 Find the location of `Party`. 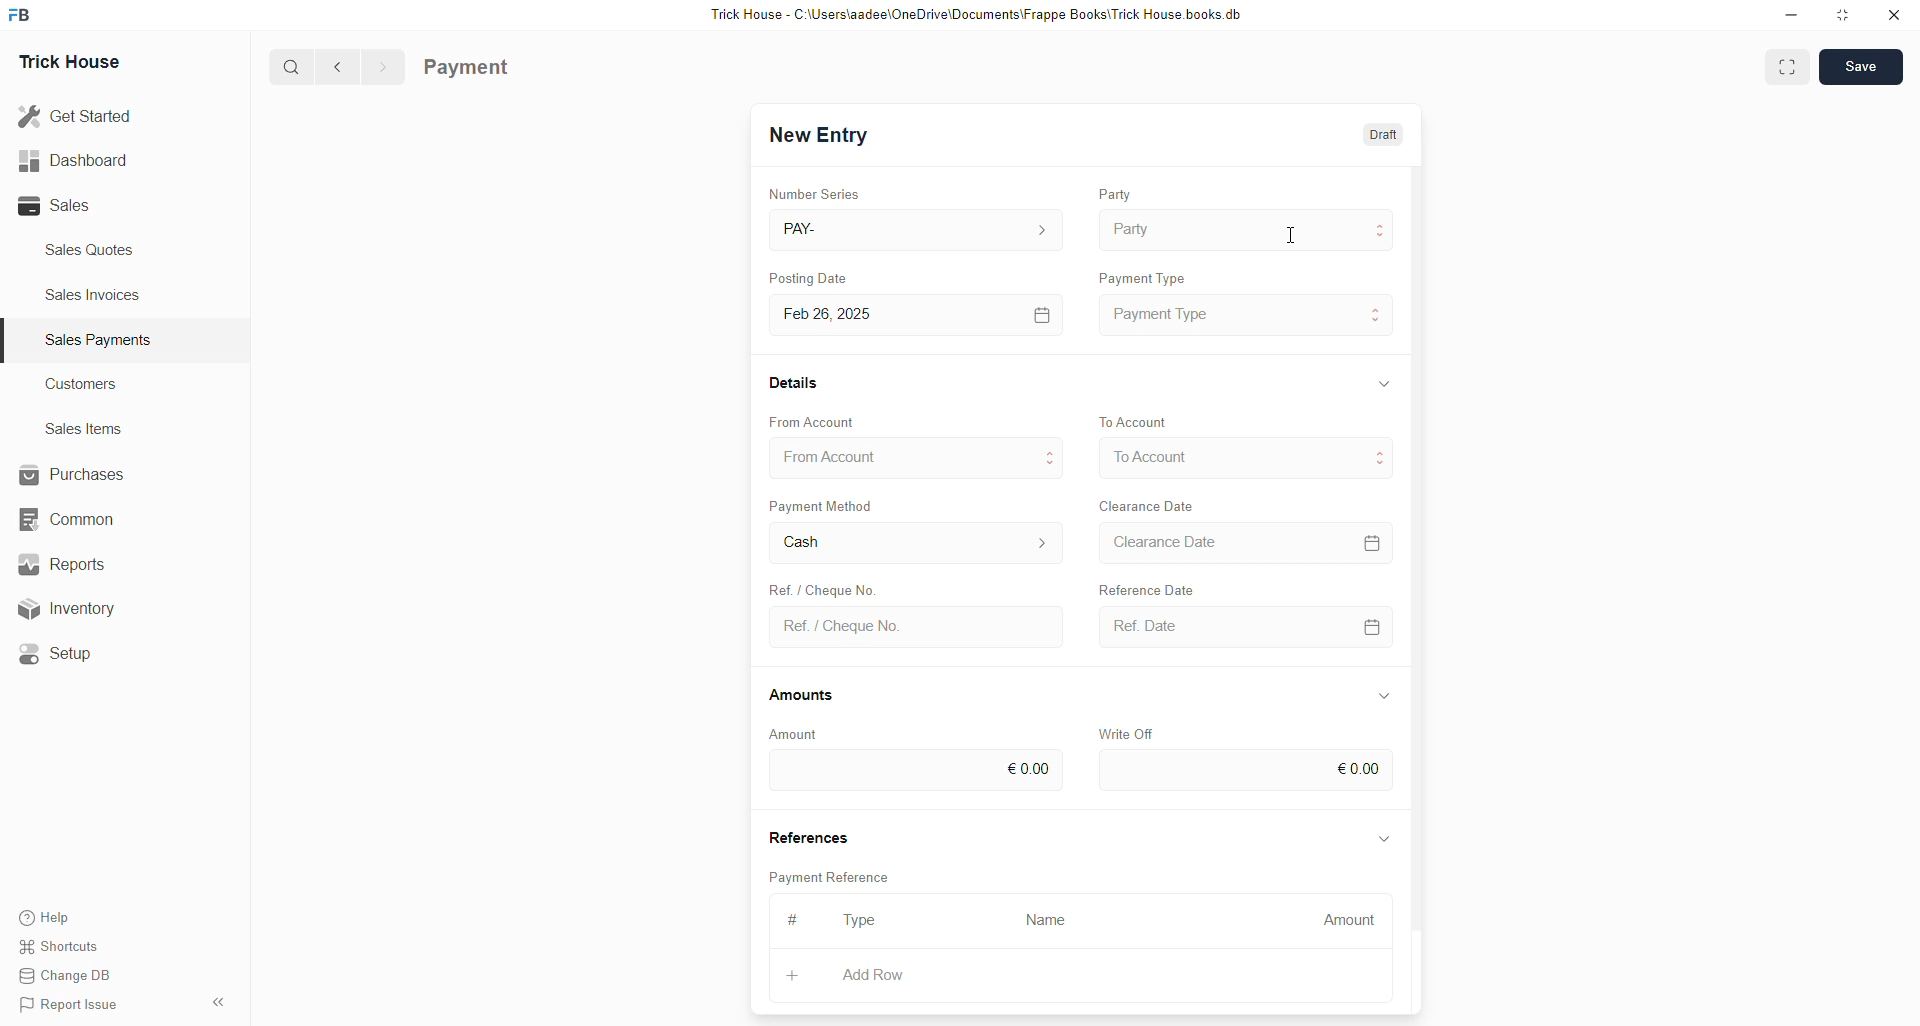

Party is located at coordinates (1115, 193).